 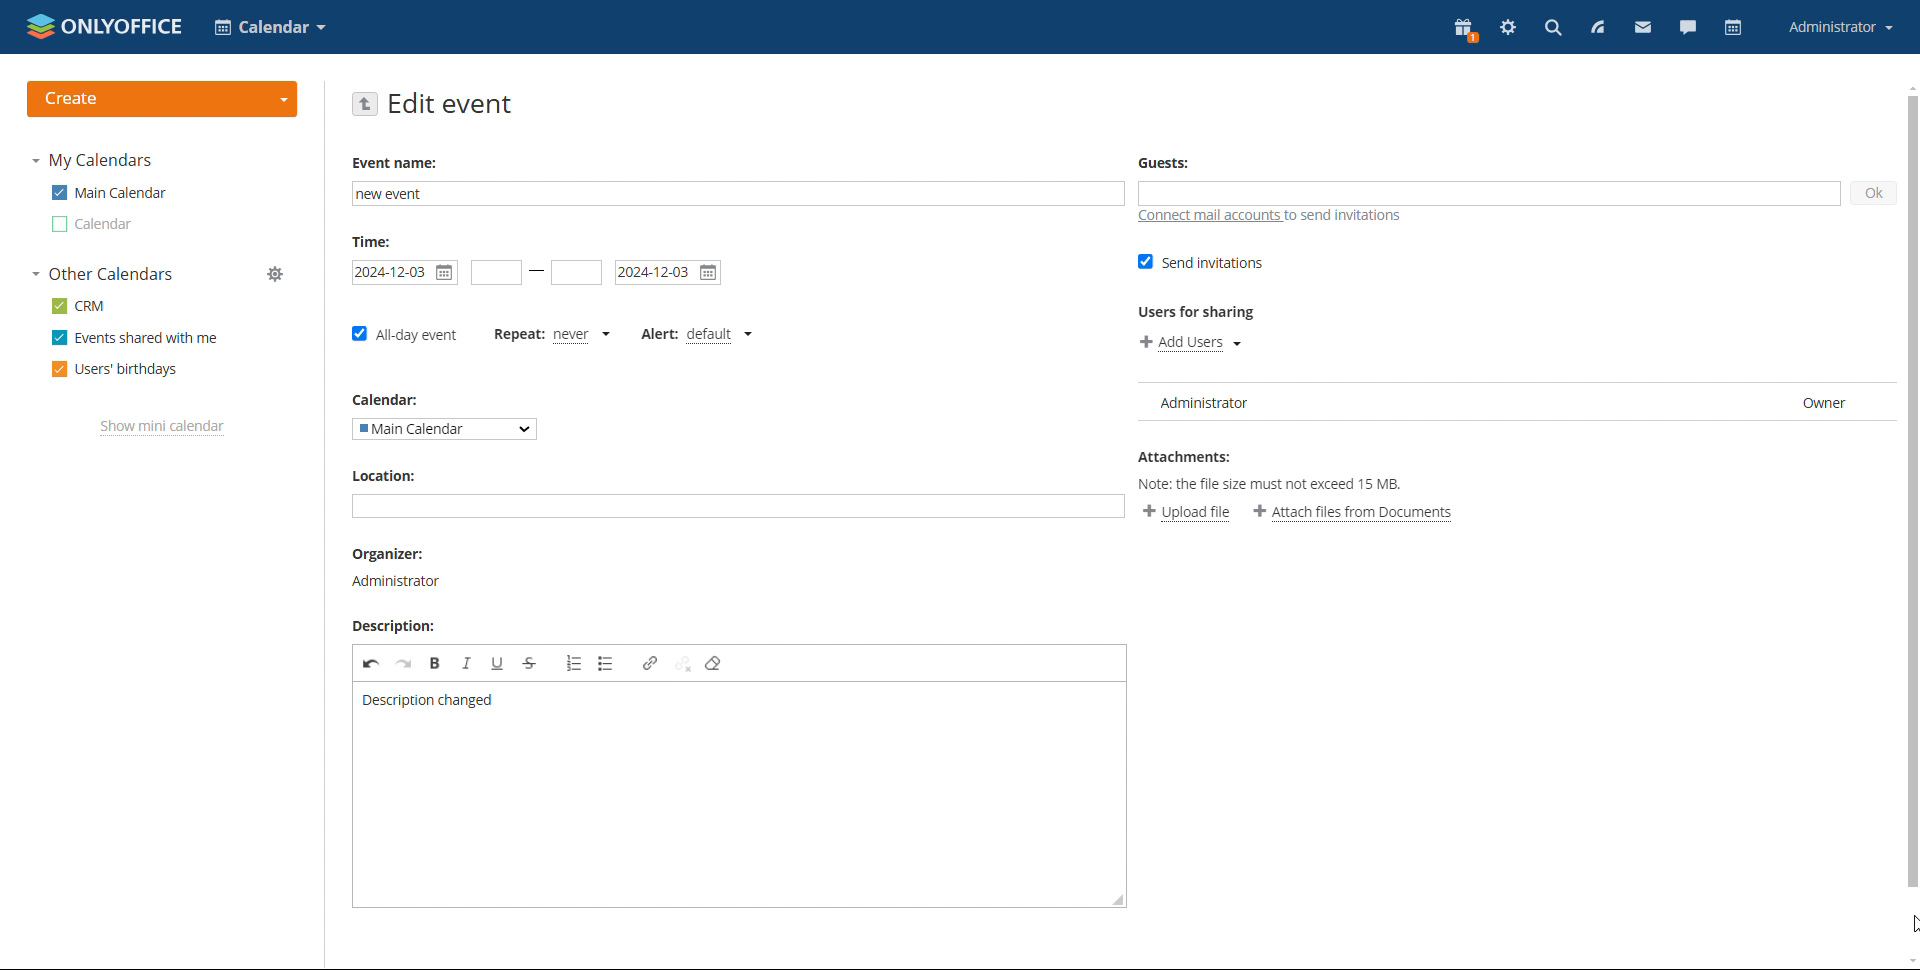 What do you see at coordinates (1270, 219) in the screenshot?
I see `connect mail accounts` at bounding box center [1270, 219].